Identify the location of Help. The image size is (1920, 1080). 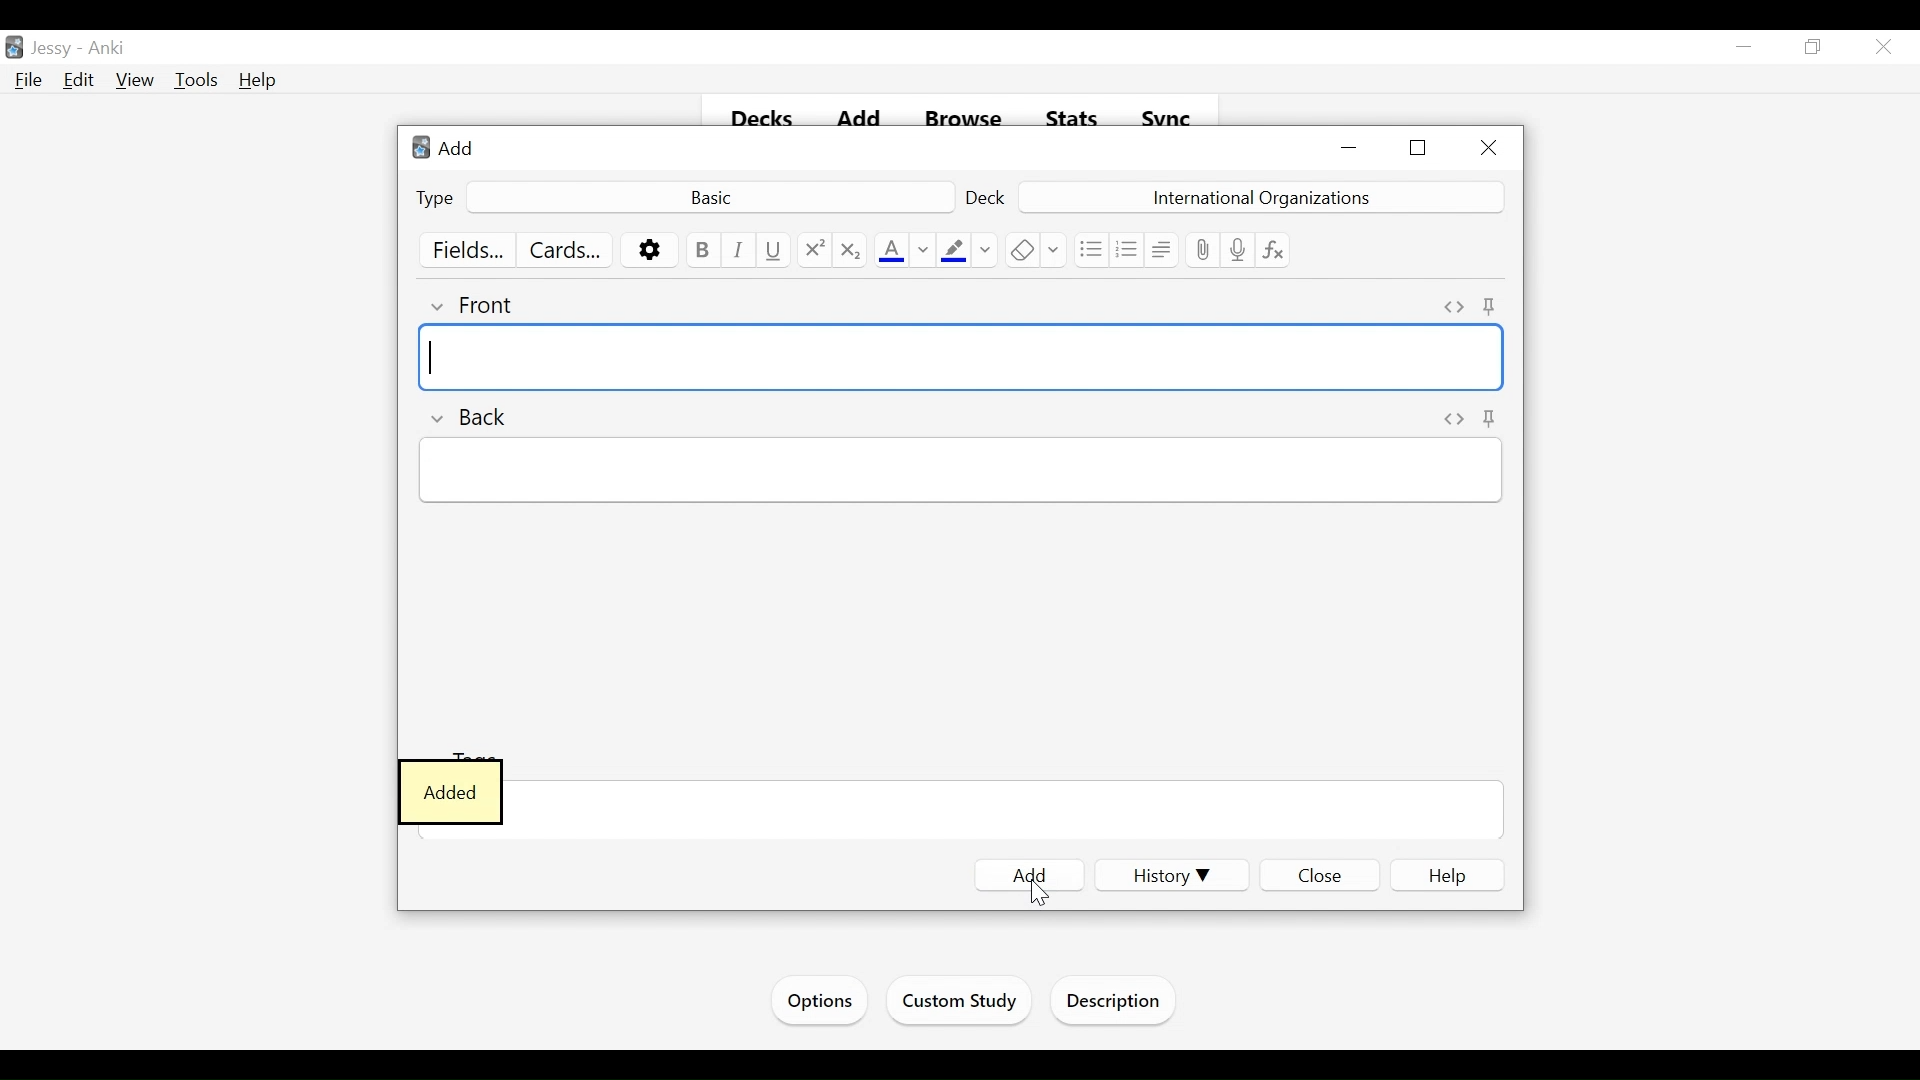
(1447, 874).